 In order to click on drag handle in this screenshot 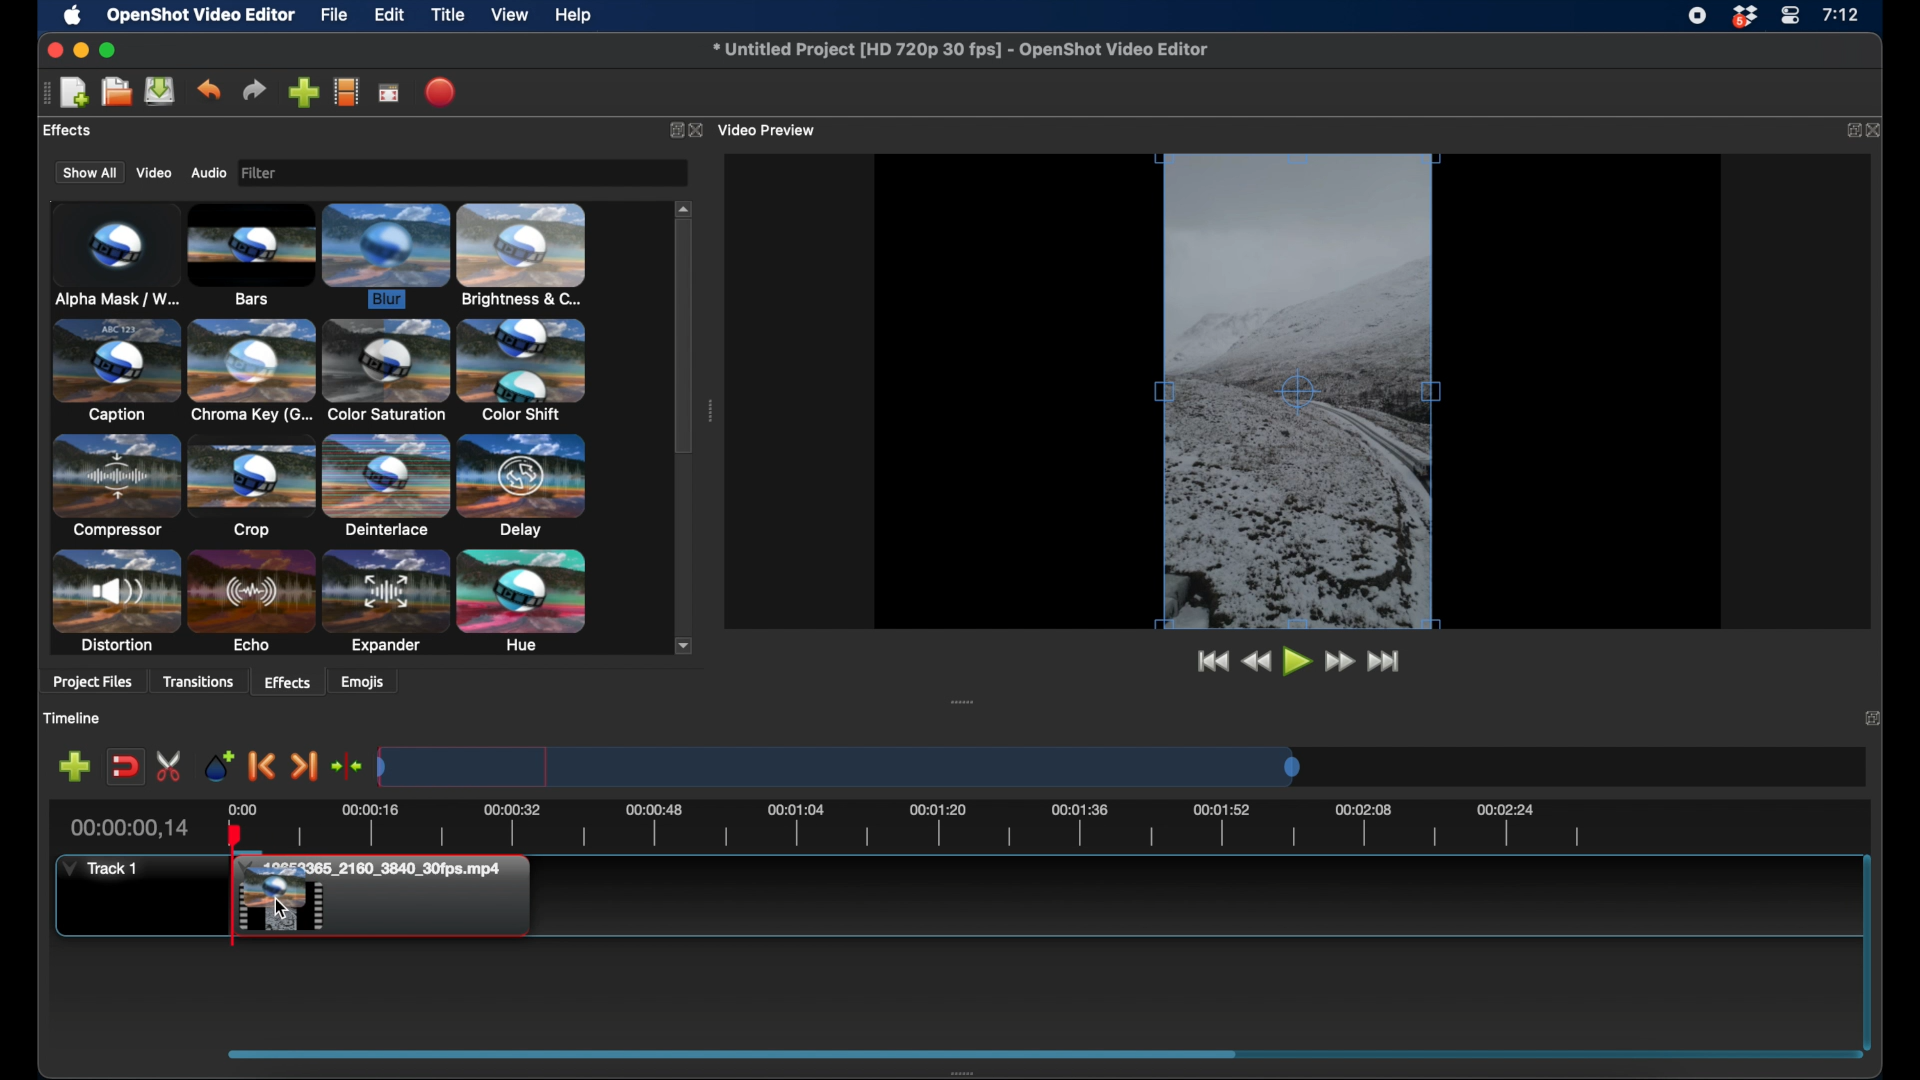, I will do `click(967, 1072)`.